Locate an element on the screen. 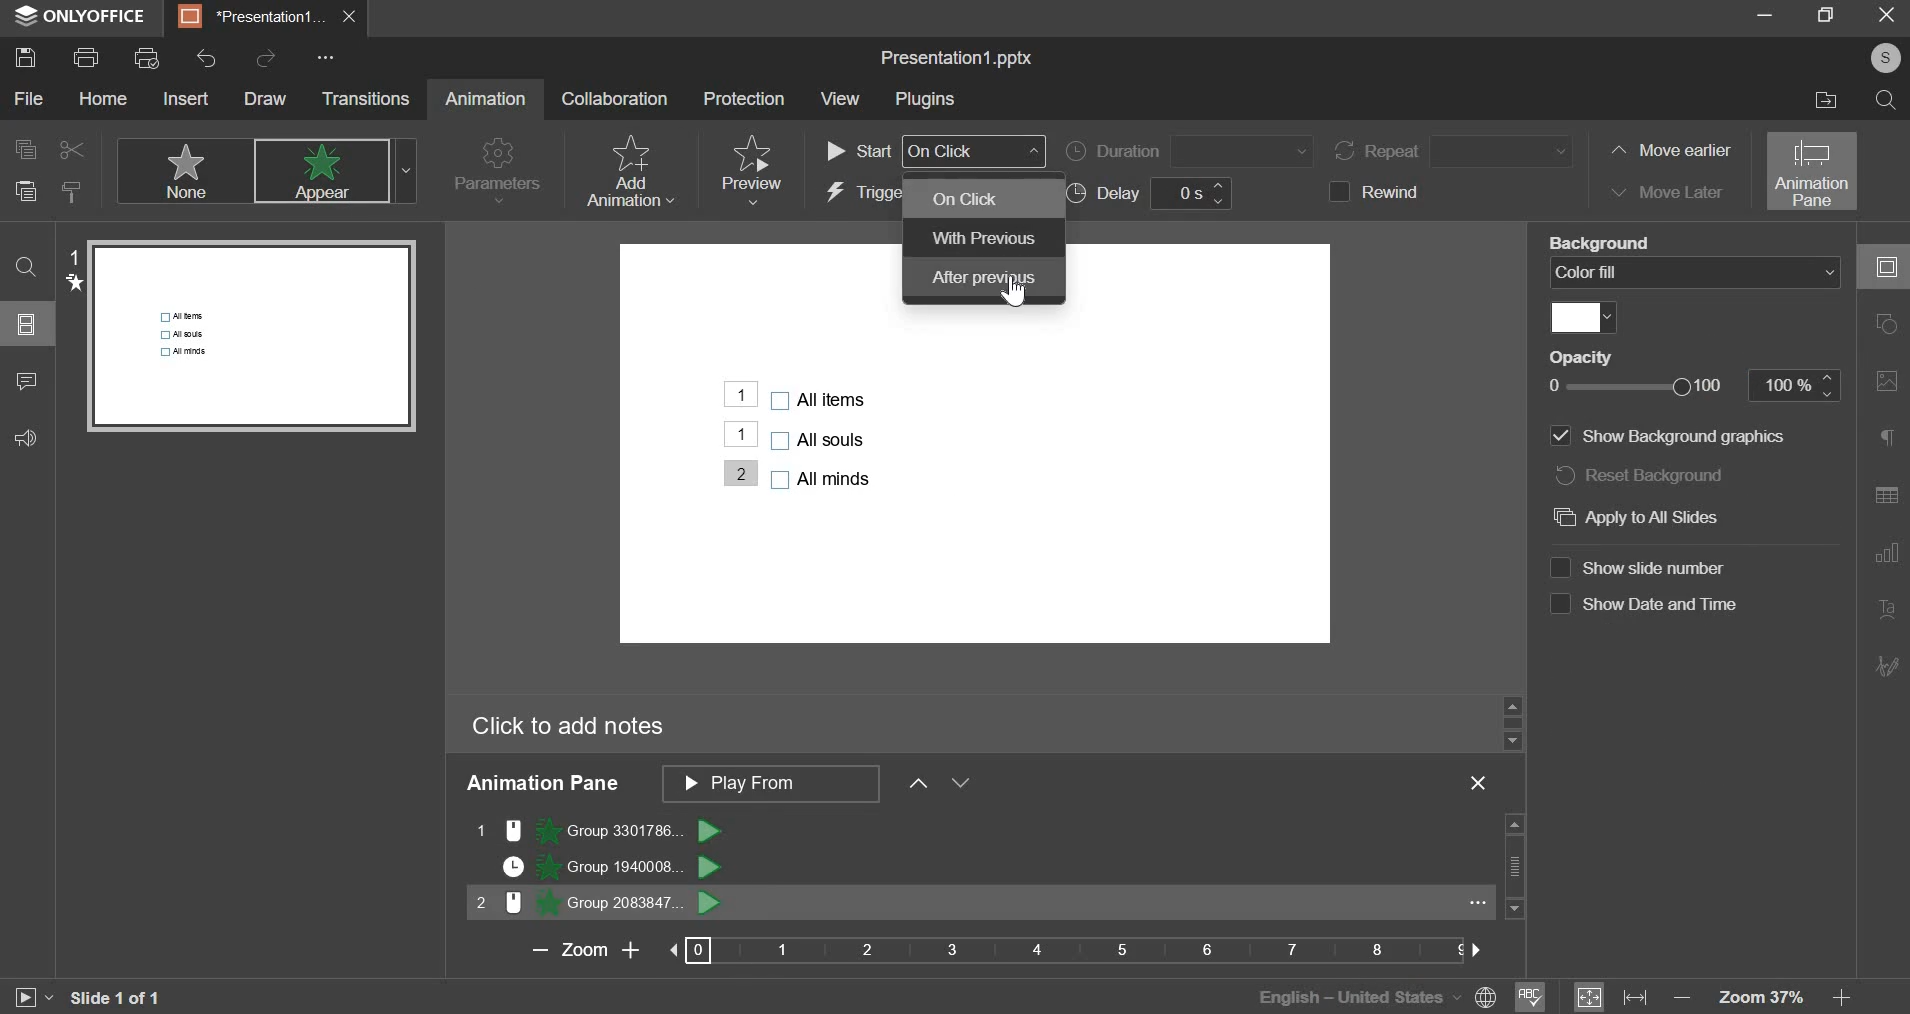 The image size is (1910, 1014). animation 3 is located at coordinates (595, 903).